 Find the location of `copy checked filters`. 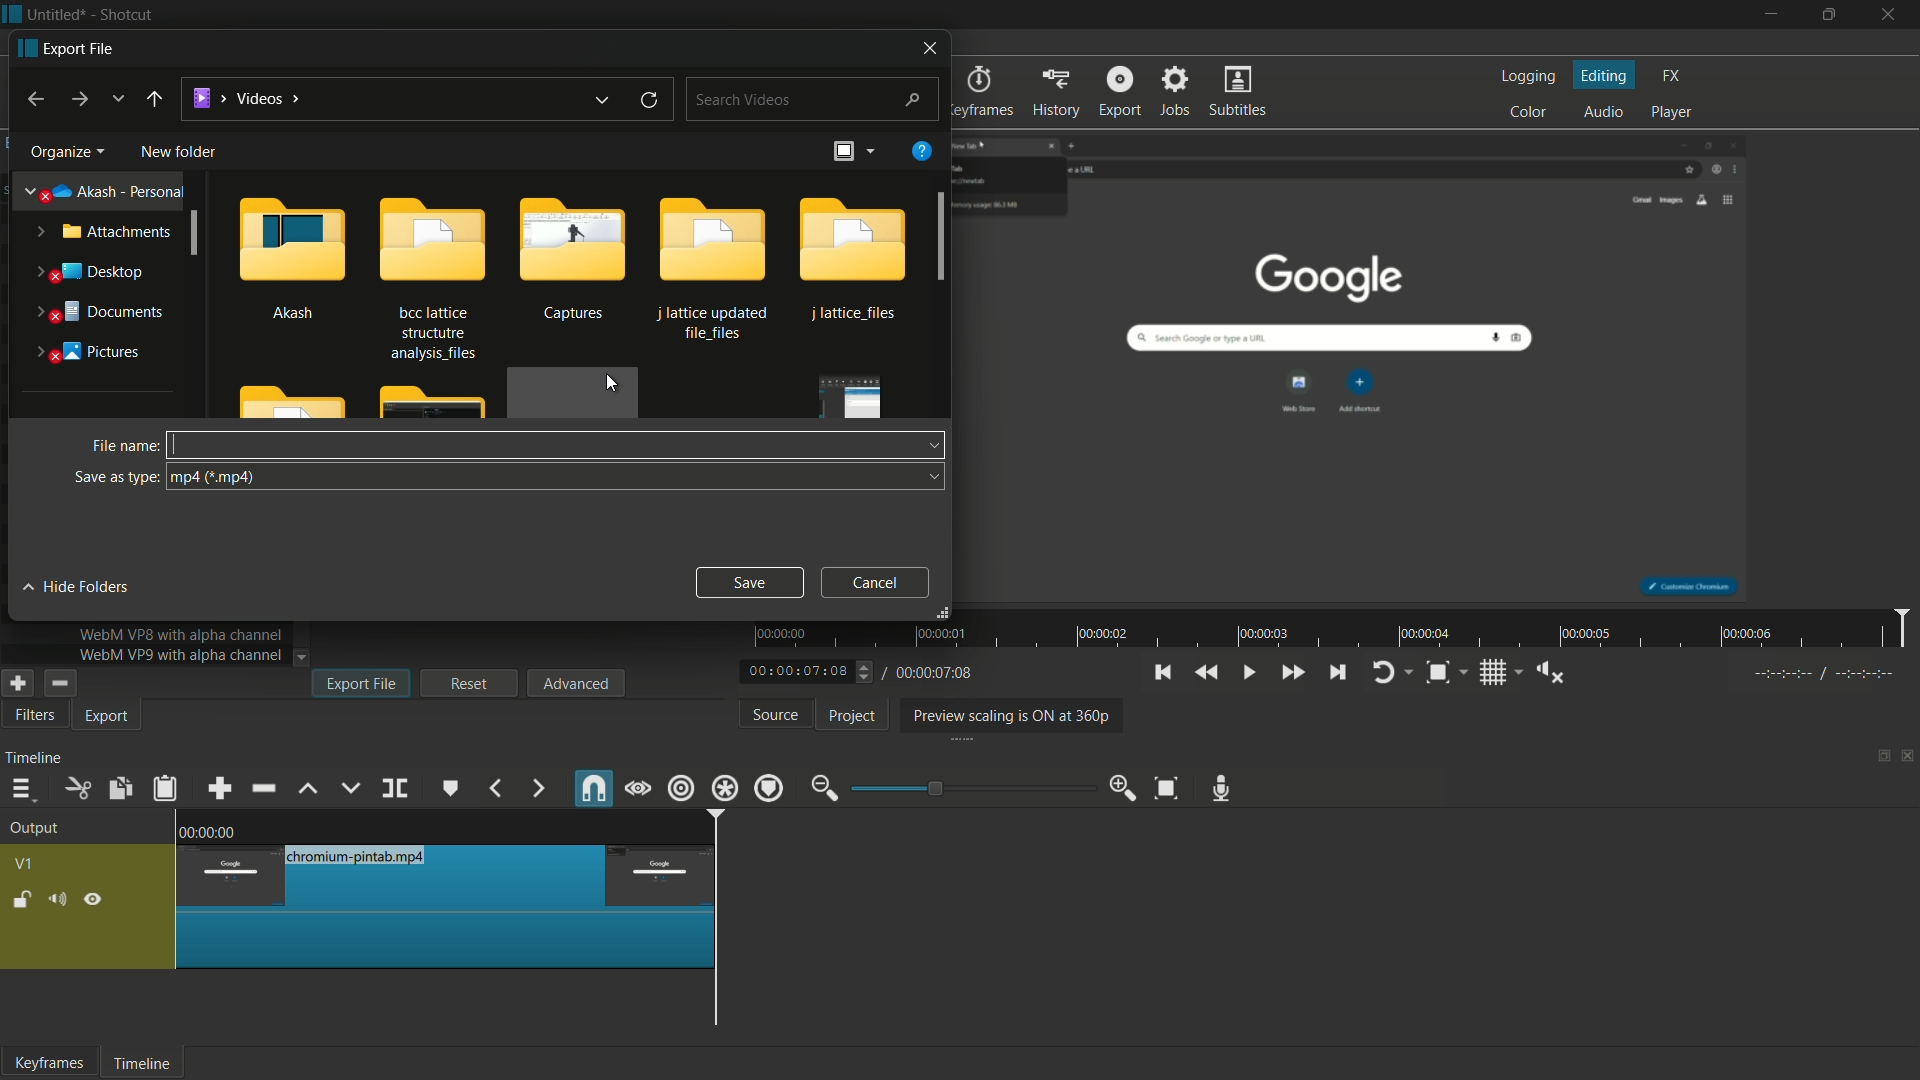

copy checked filters is located at coordinates (118, 790).